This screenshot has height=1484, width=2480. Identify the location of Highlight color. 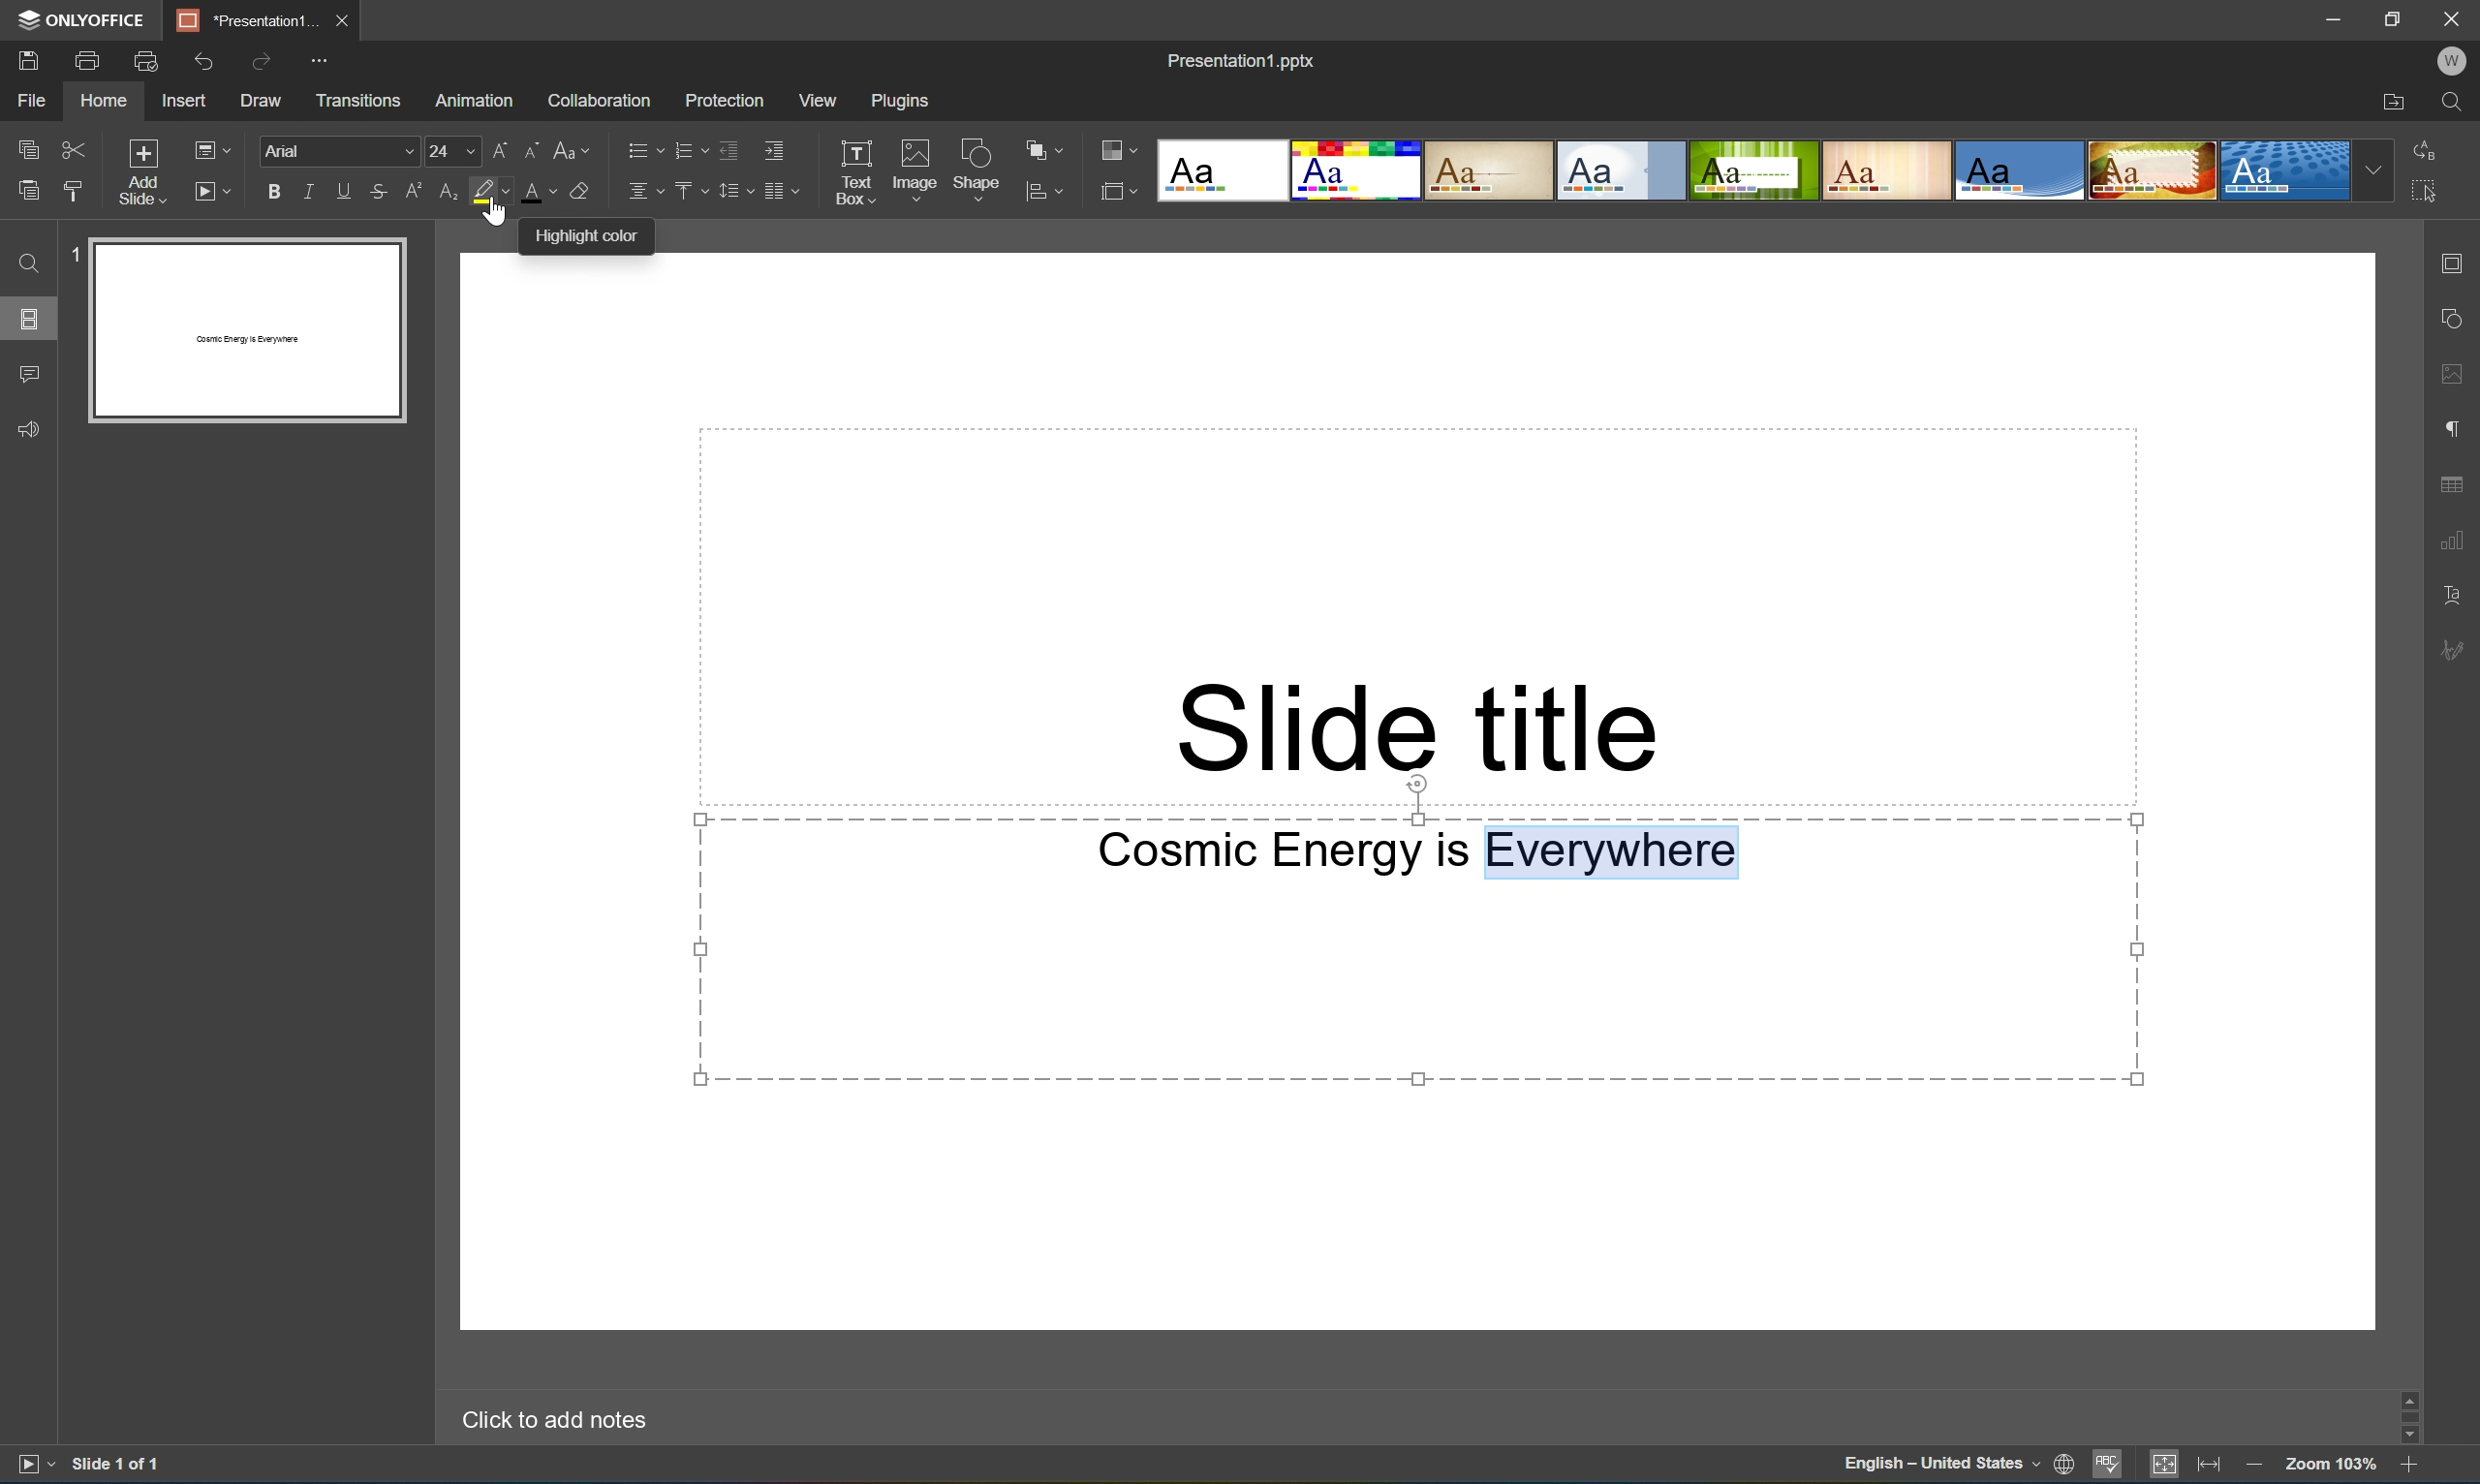
(599, 237).